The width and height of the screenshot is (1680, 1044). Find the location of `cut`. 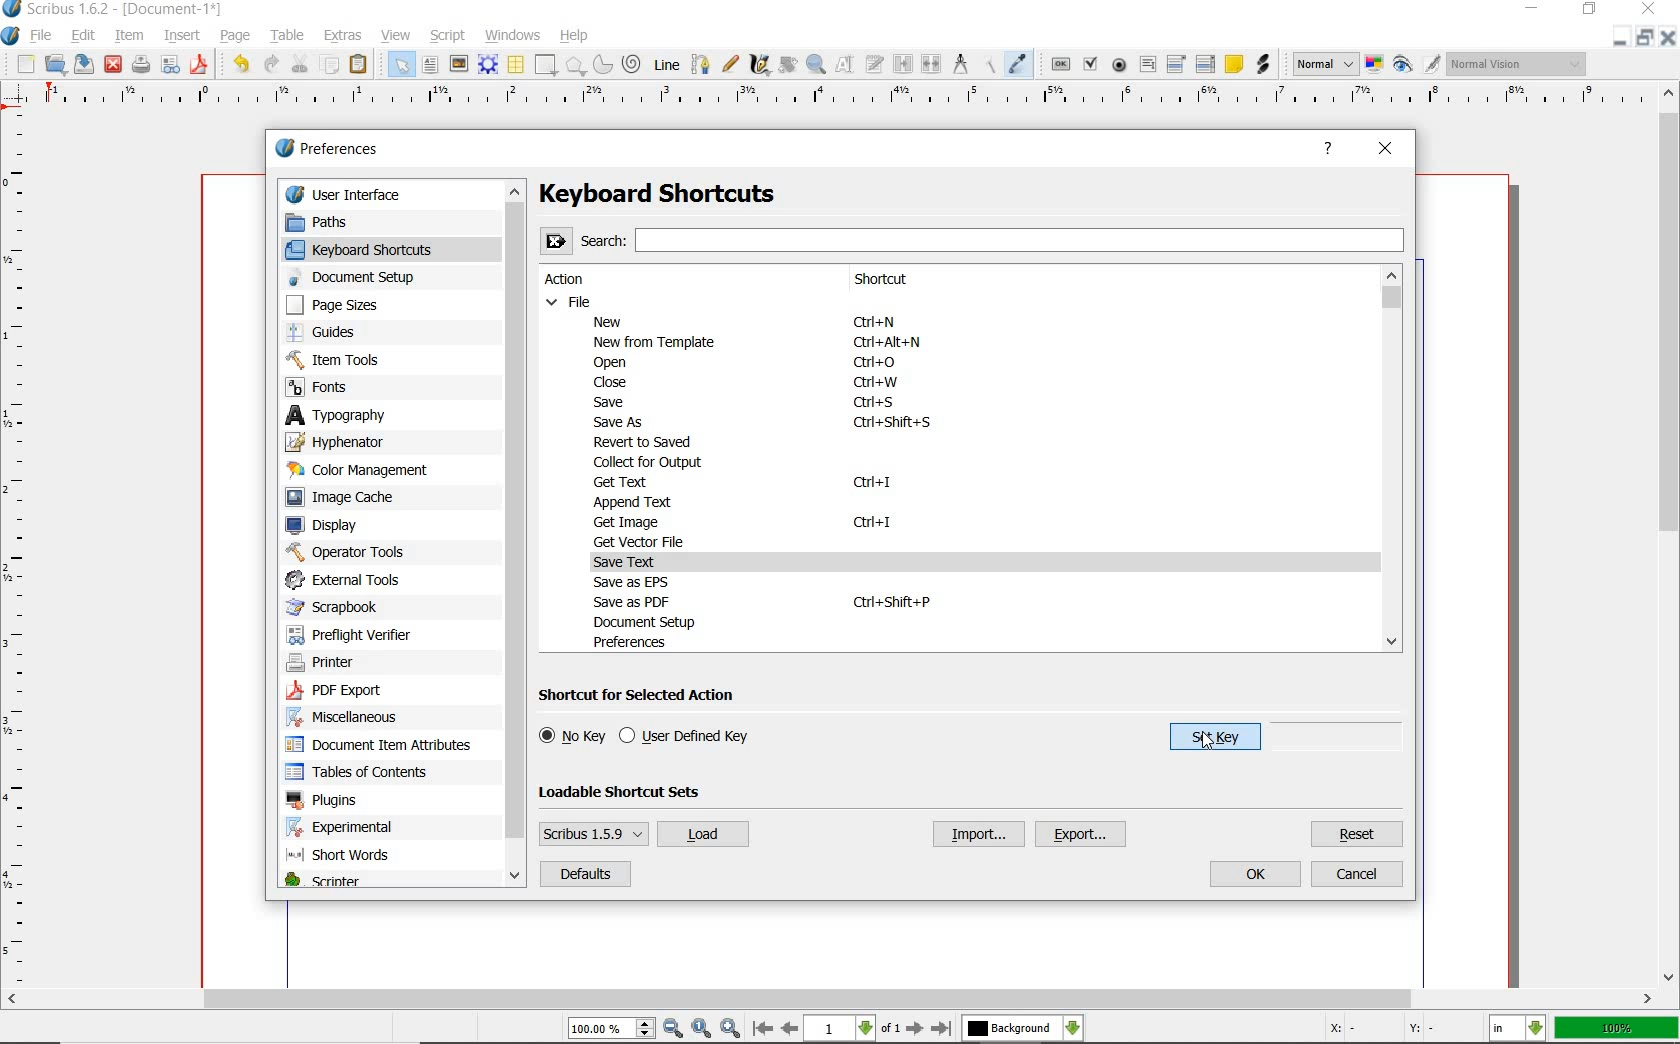

cut is located at coordinates (302, 63).